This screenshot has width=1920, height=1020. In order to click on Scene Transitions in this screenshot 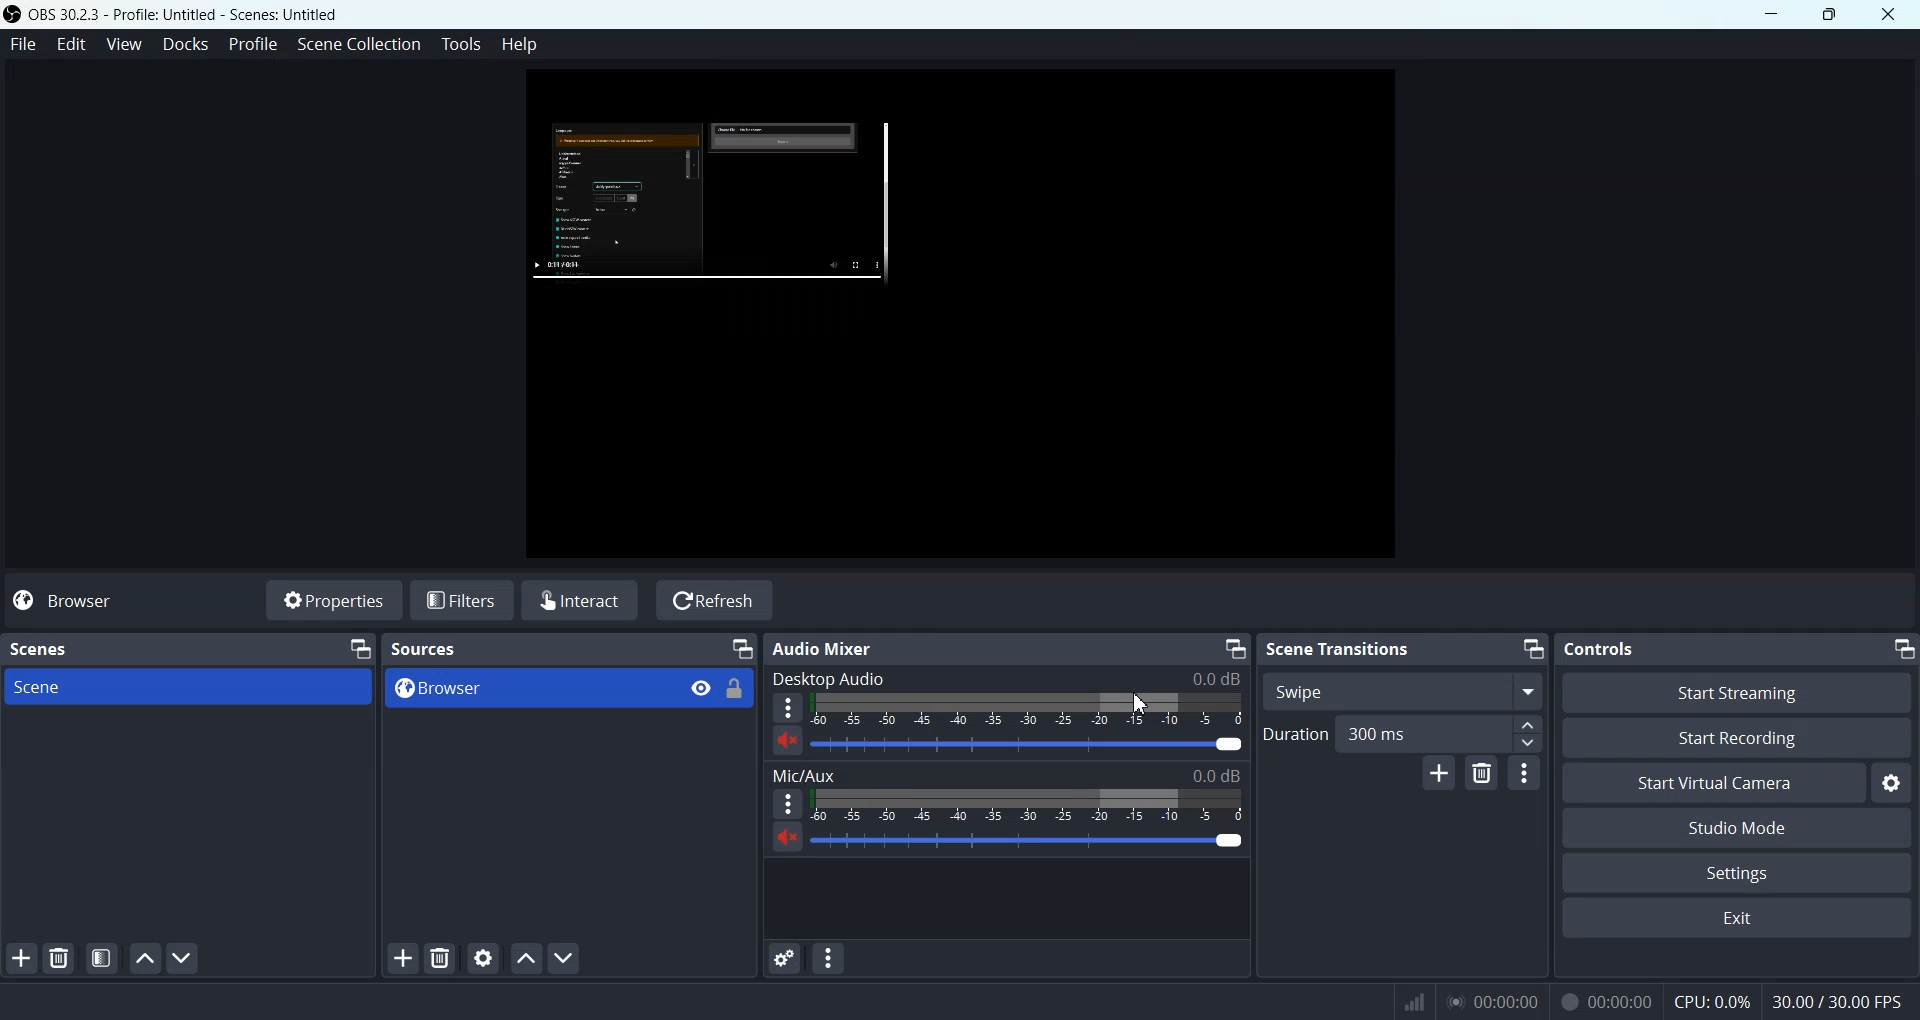, I will do `click(1335, 647)`.